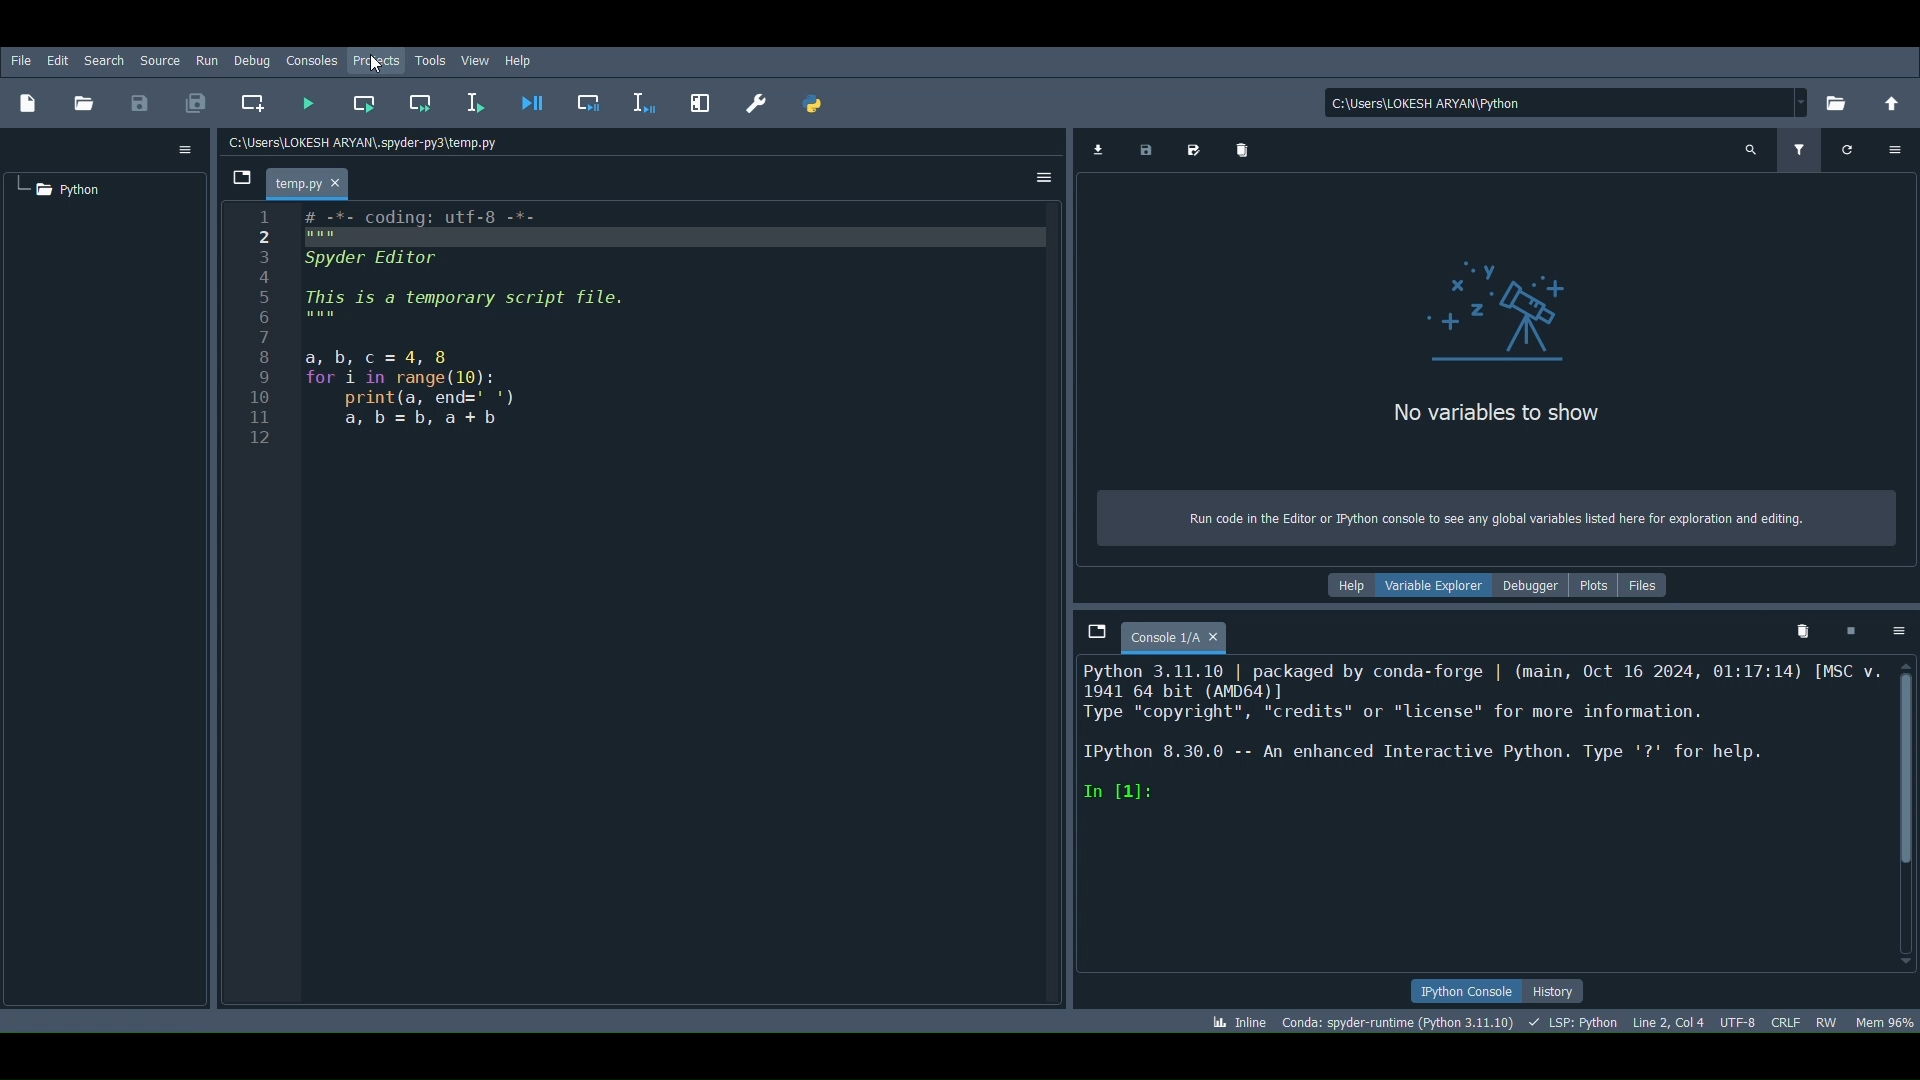  I want to click on Search, so click(104, 60).